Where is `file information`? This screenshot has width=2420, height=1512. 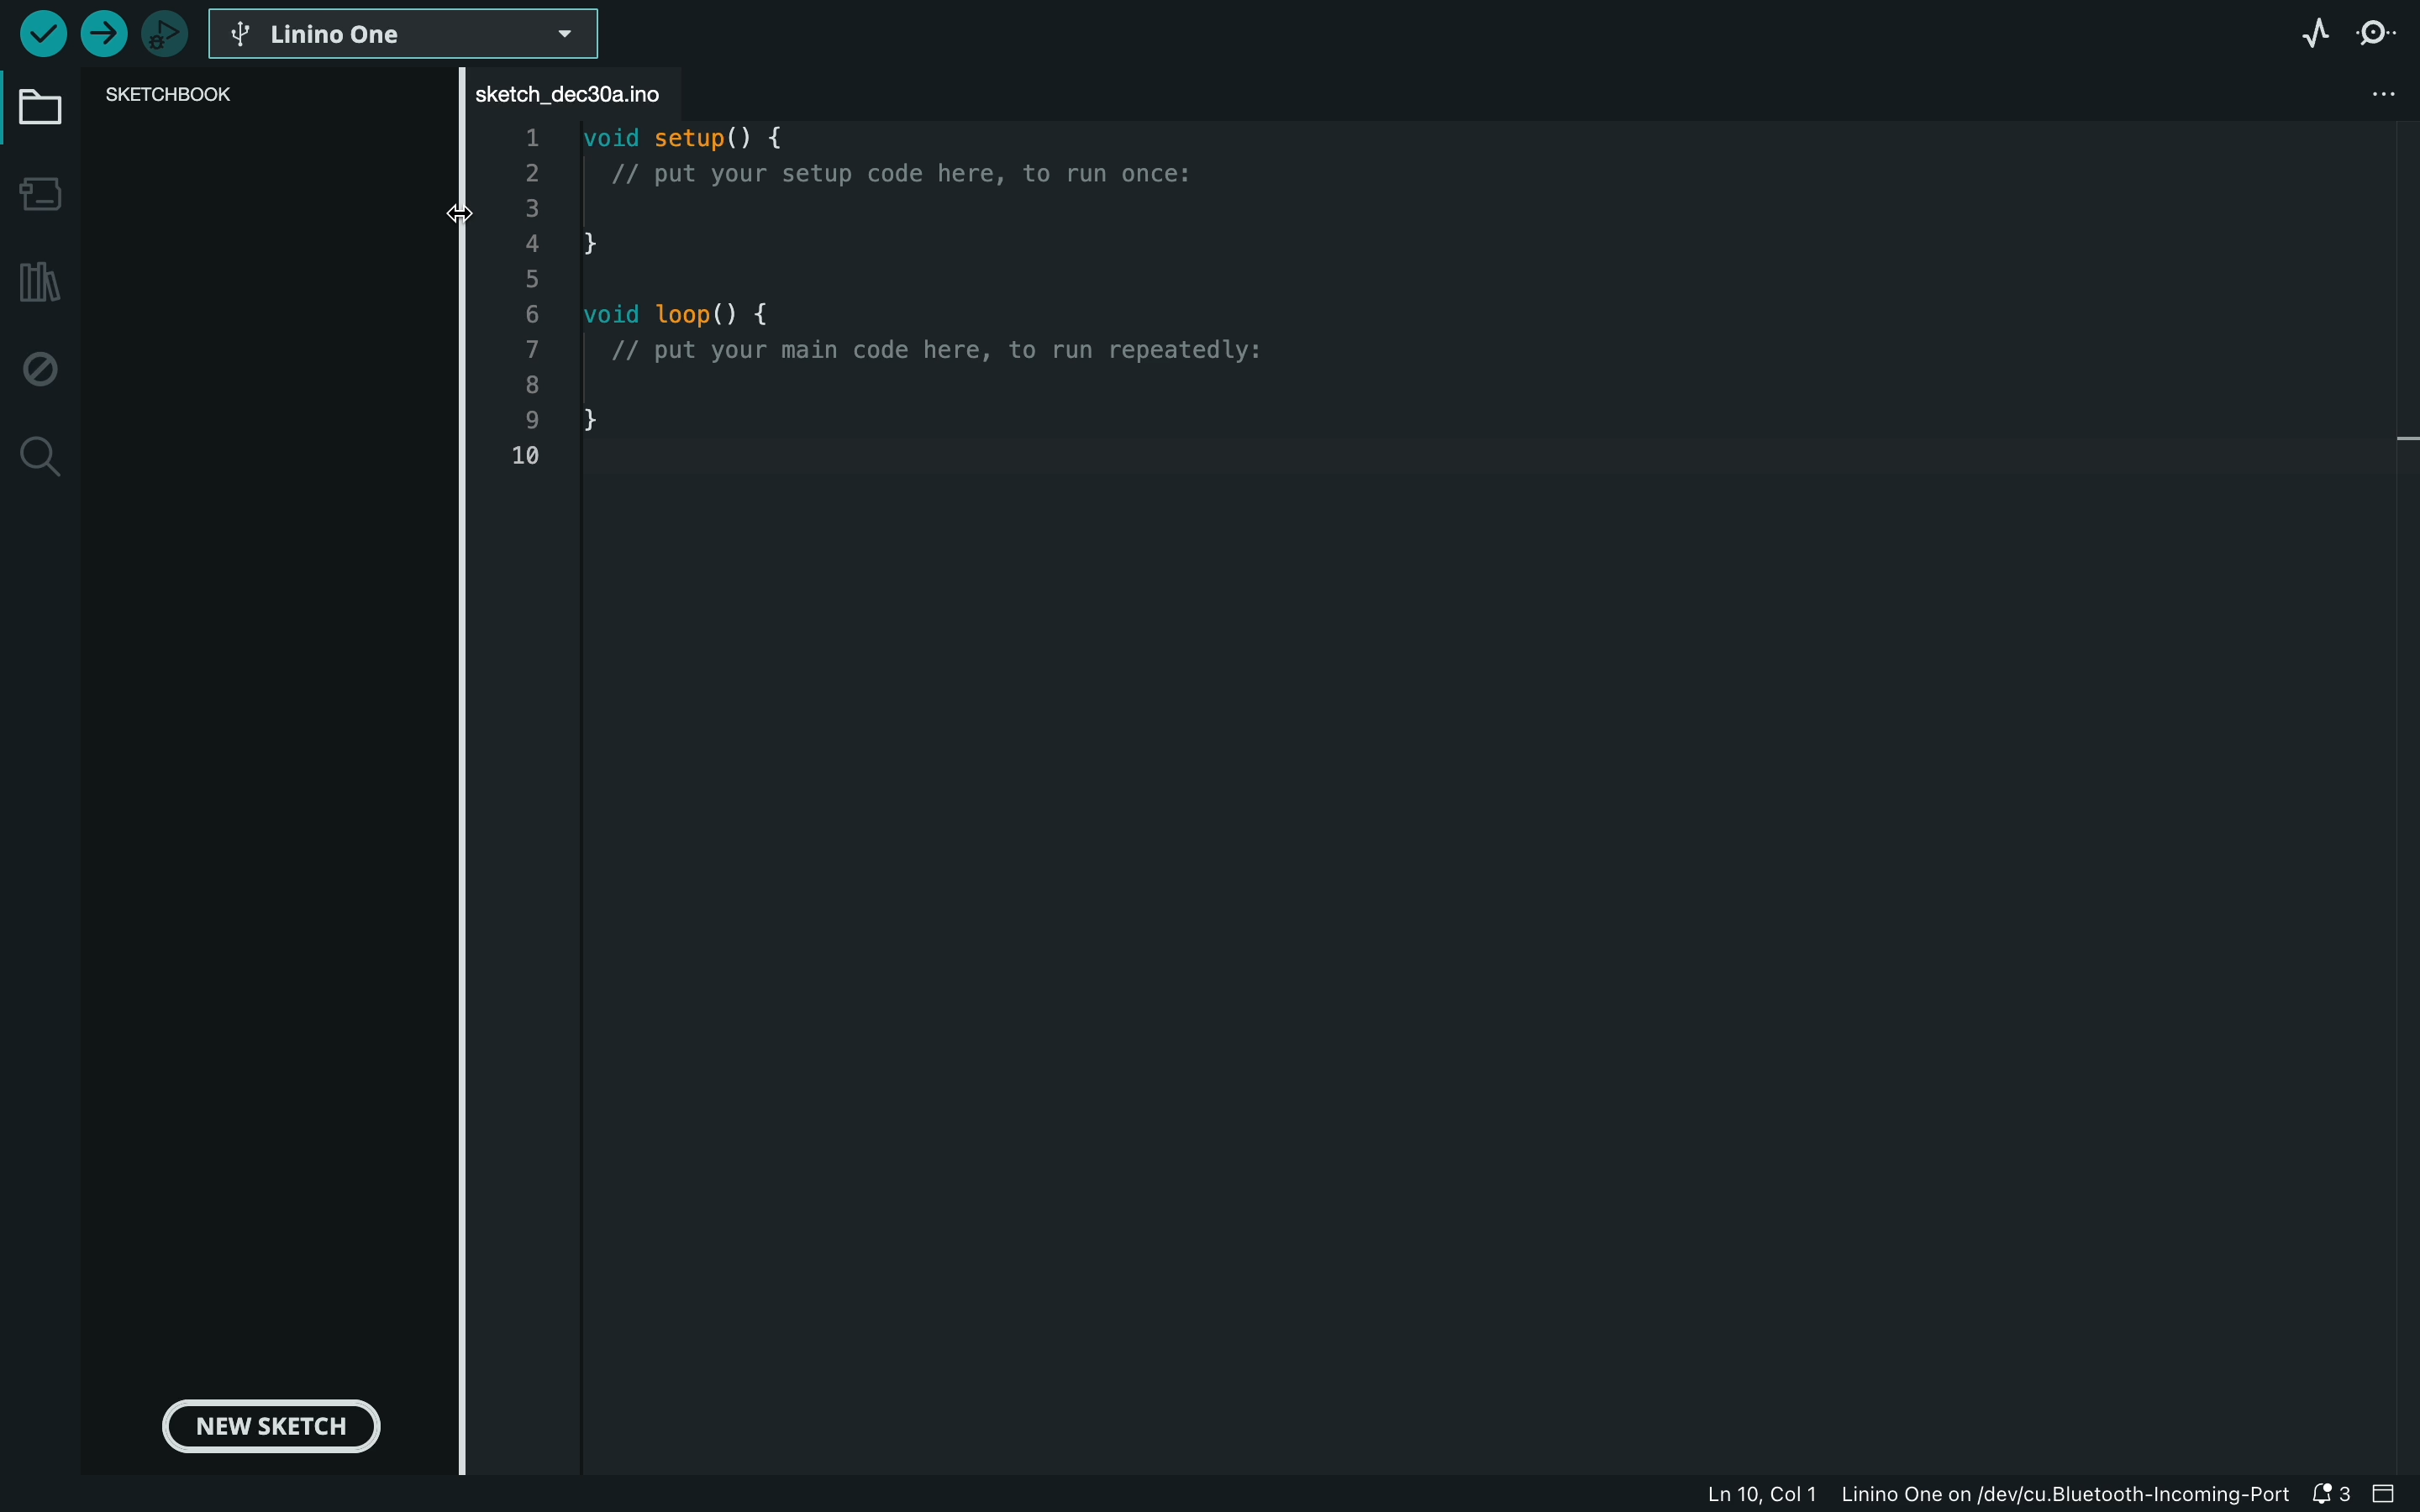 file information is located at coordinates (1989, 1495).